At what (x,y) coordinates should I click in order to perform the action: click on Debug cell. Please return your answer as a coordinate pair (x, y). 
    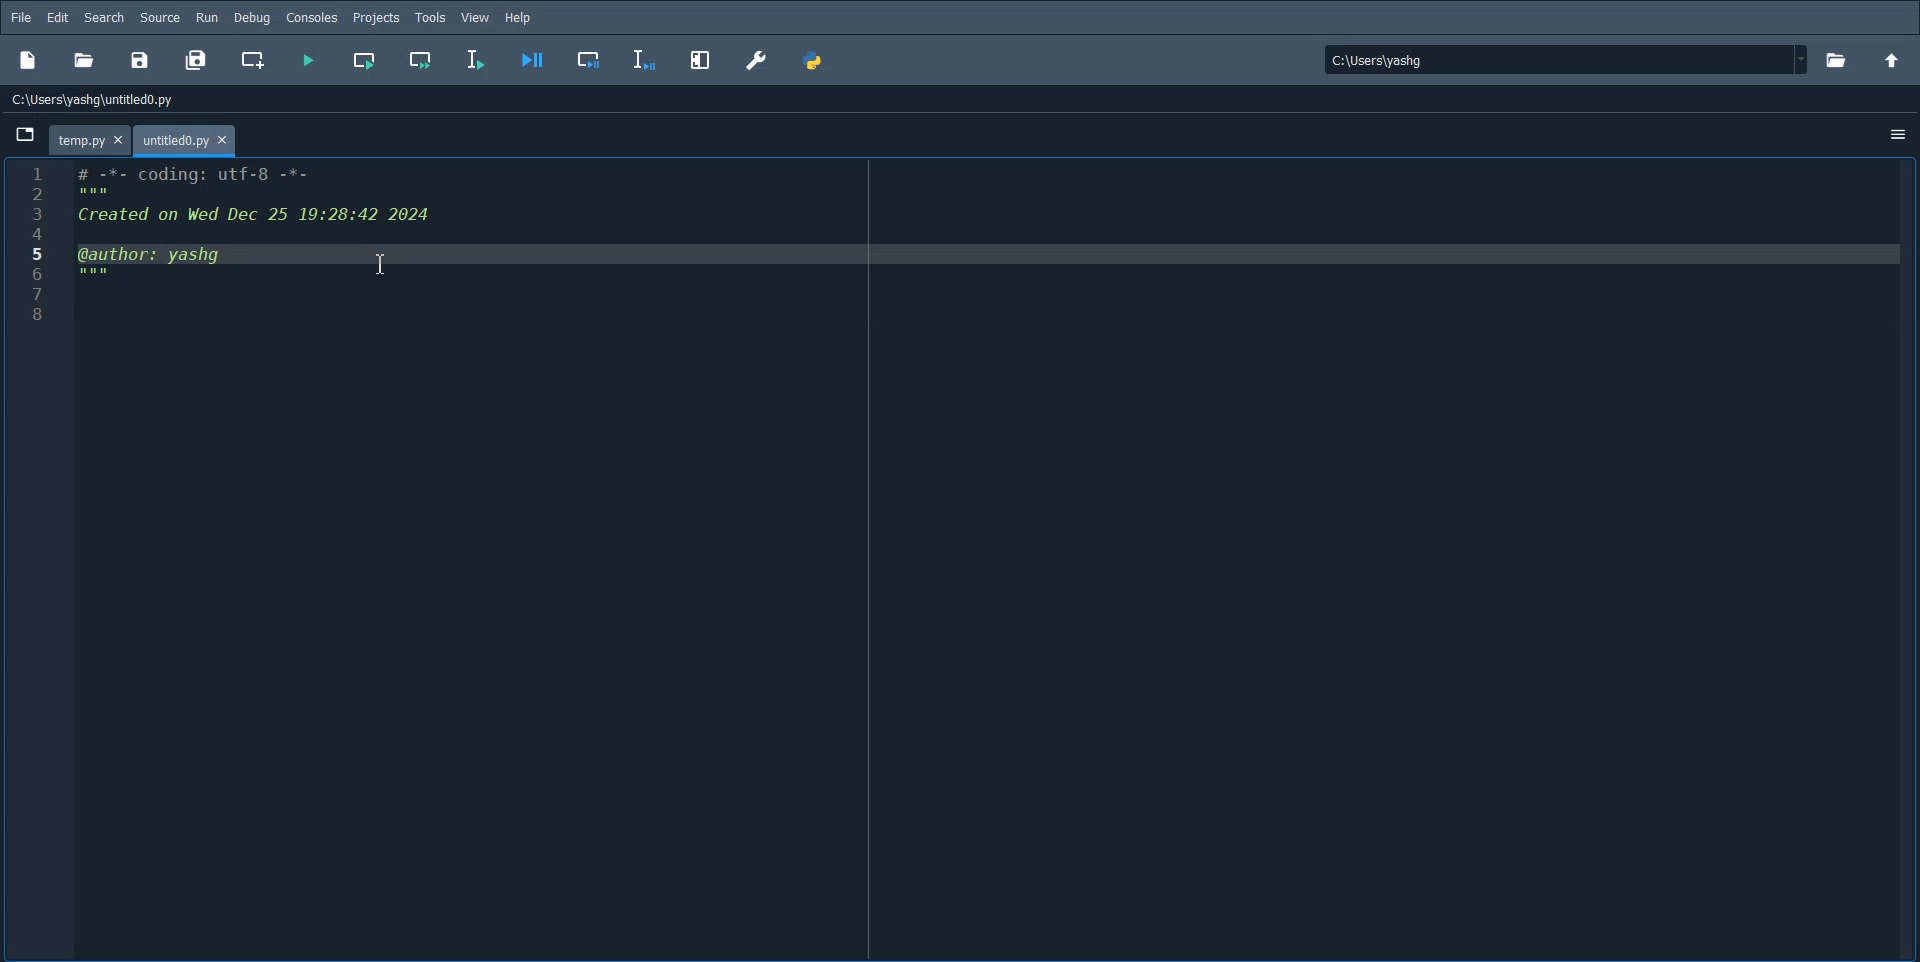
    Looking at the image, I should click on (588, 63).